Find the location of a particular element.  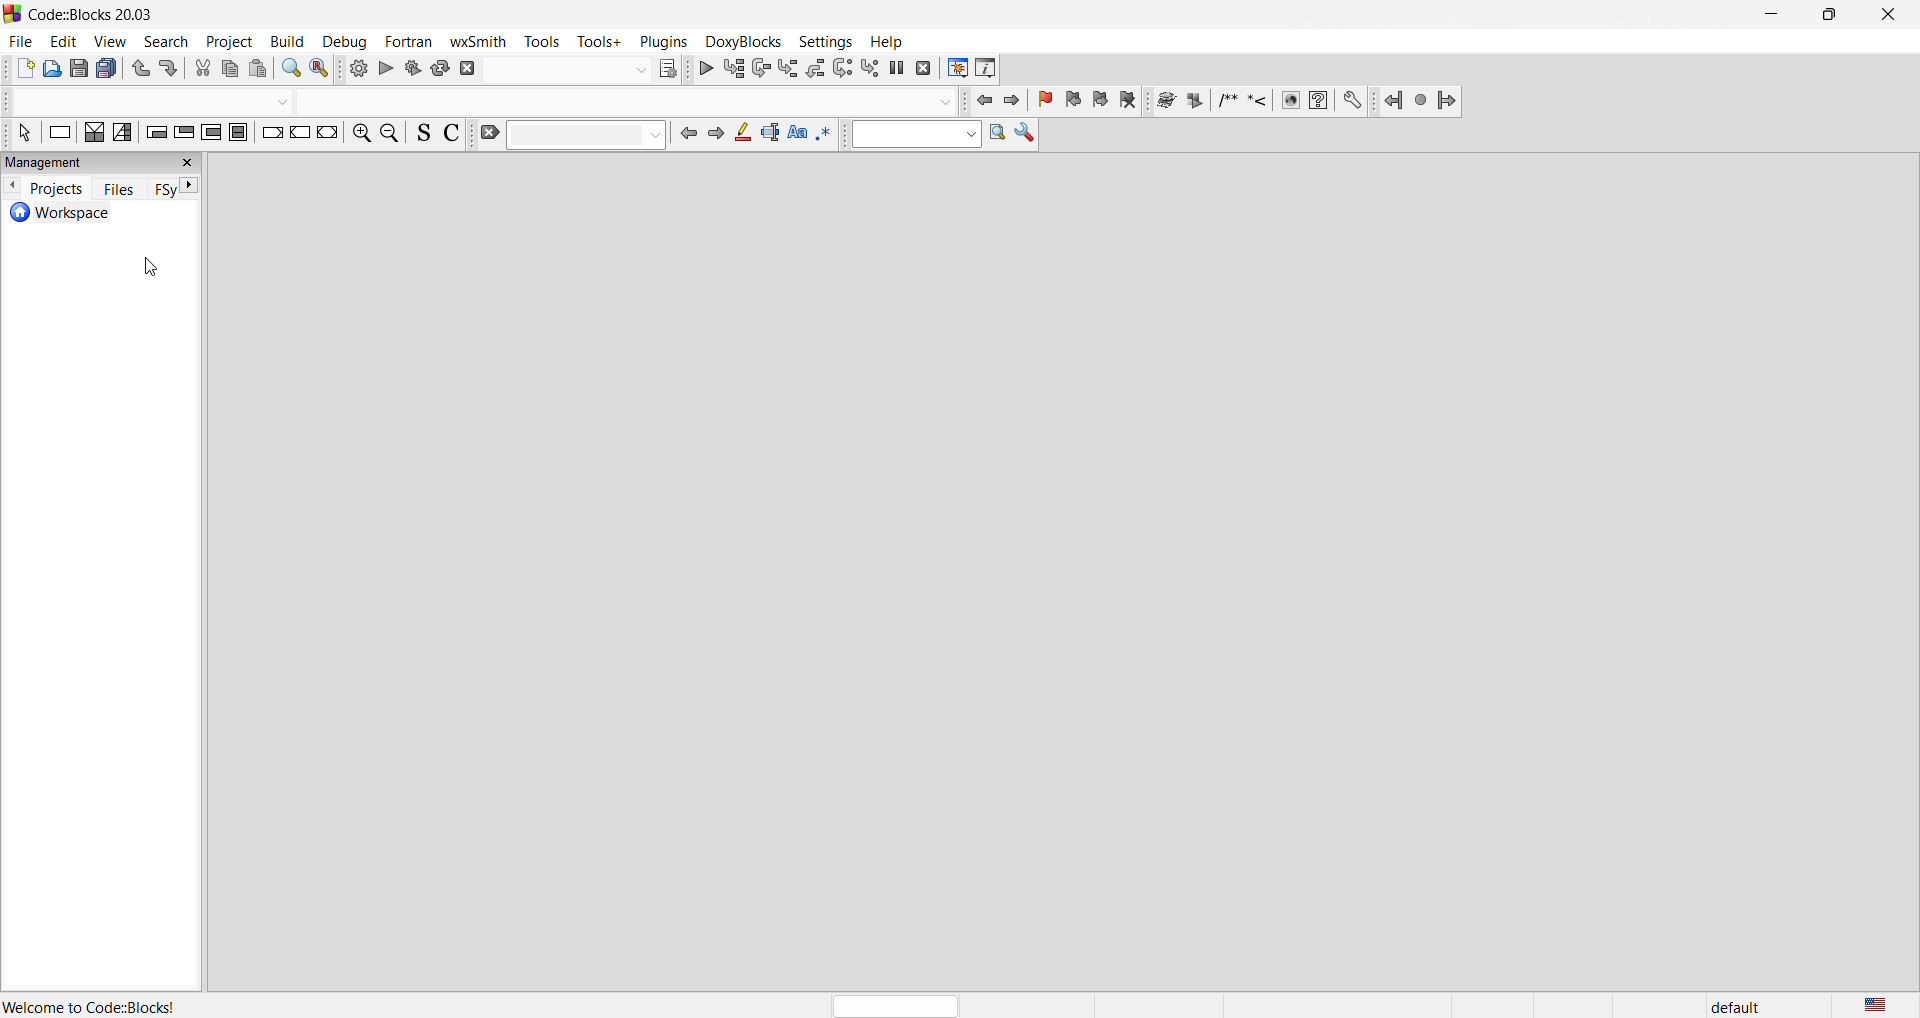

next line is located at coordinates (760, 70).